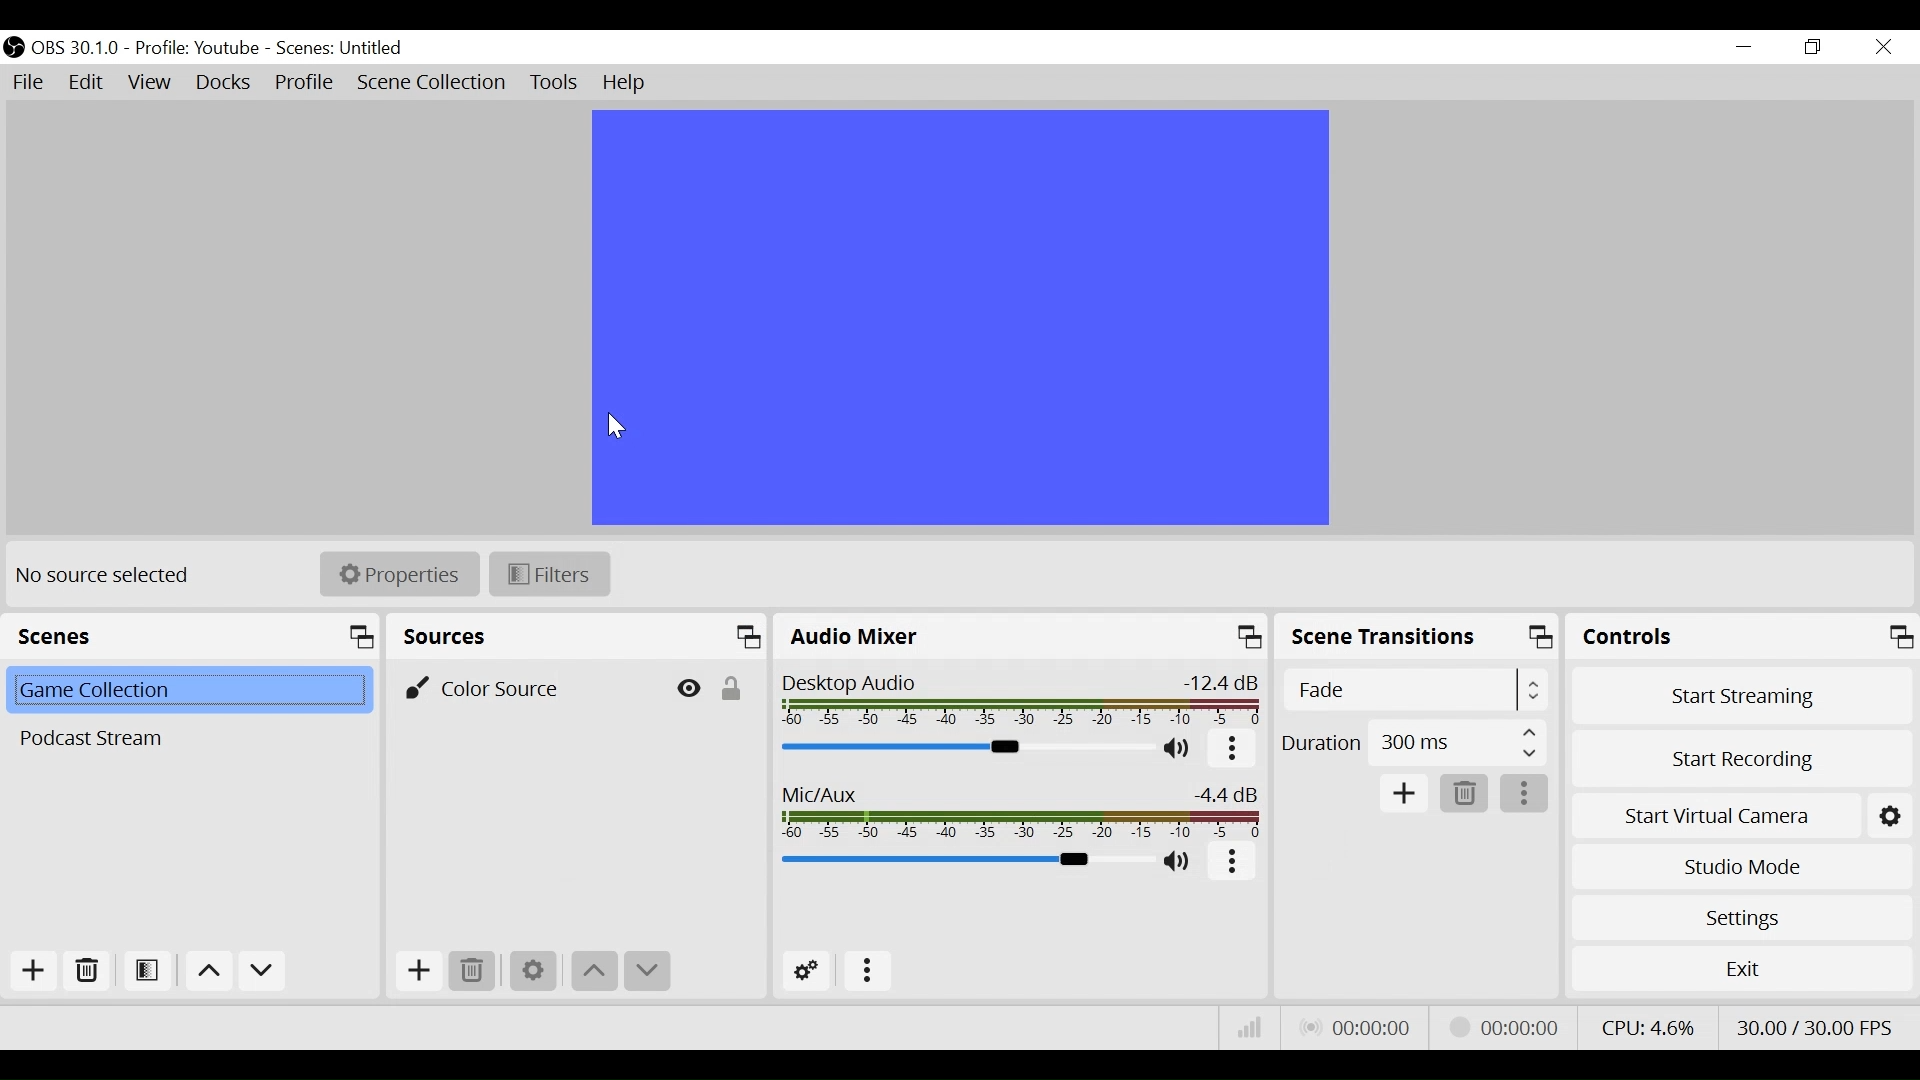 The image size is (1920, 1080). I want to click on Filters, so click(548, 573).